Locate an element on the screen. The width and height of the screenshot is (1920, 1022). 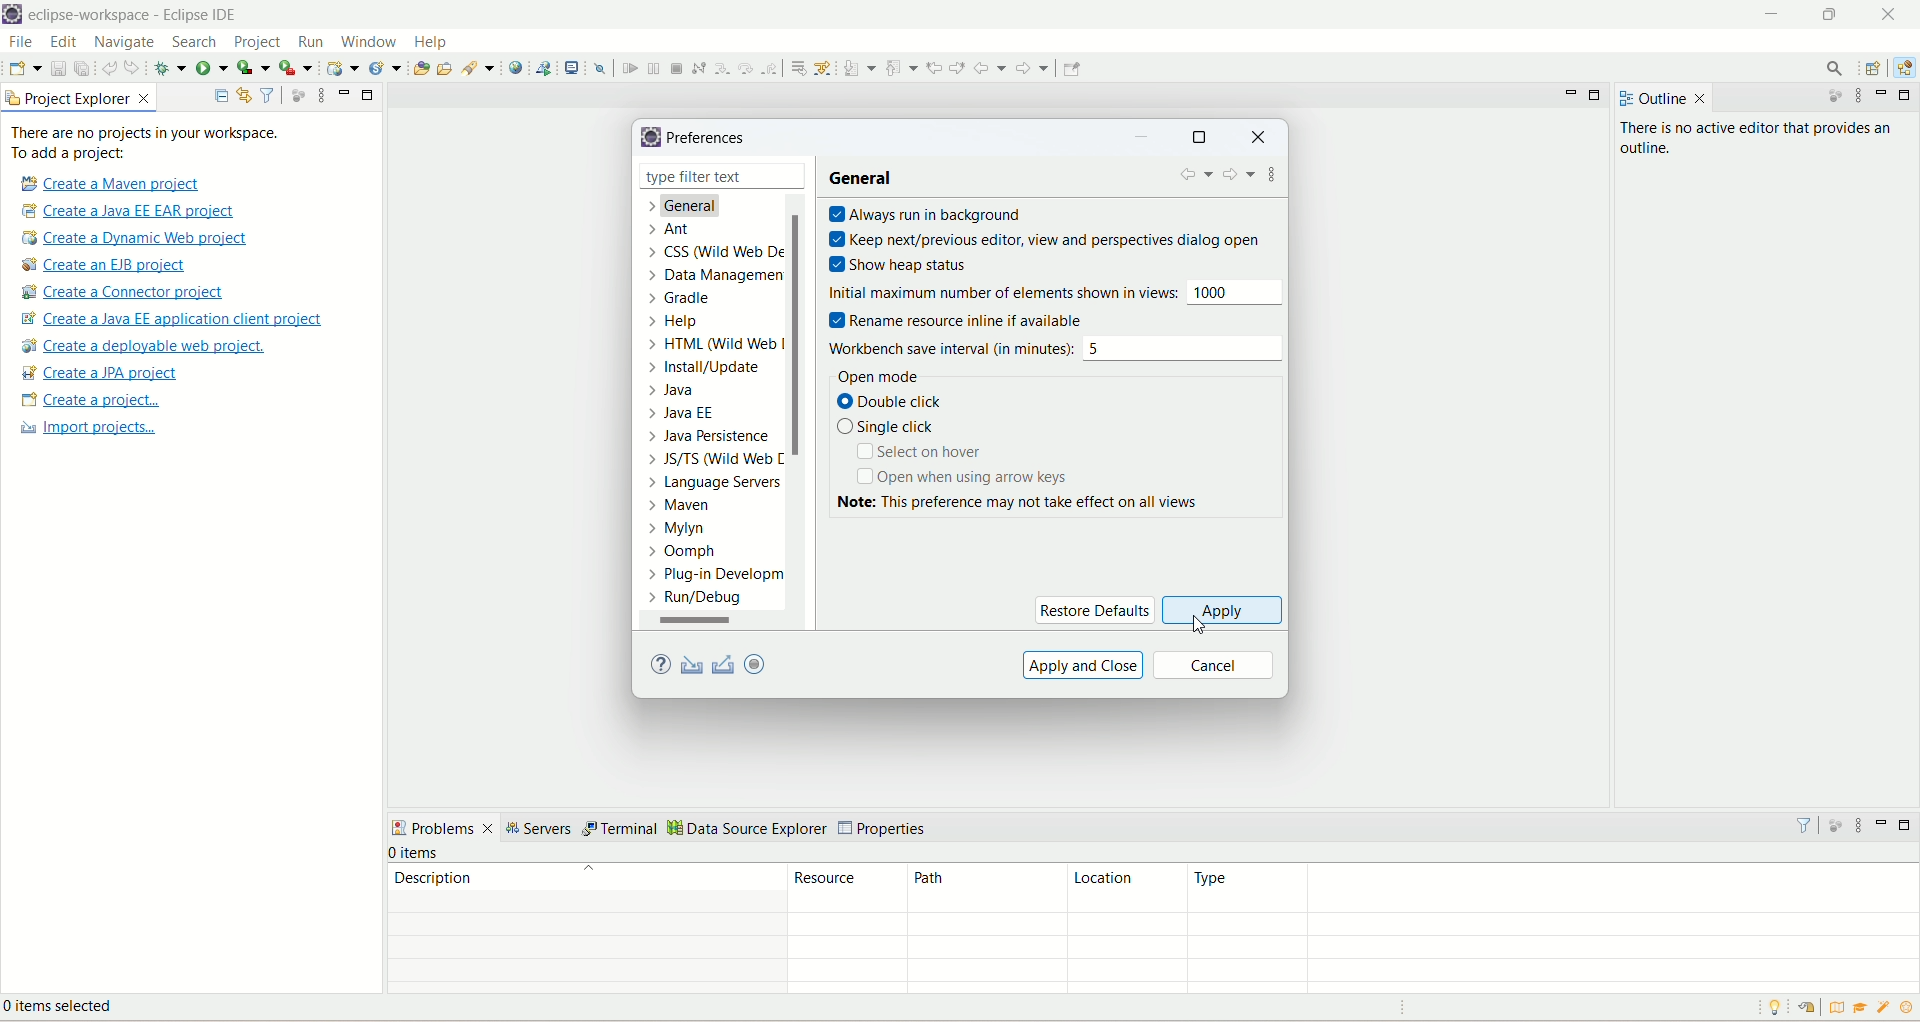
eclipse workspace-Eclipse IDE is located at coordinates (138, 15).